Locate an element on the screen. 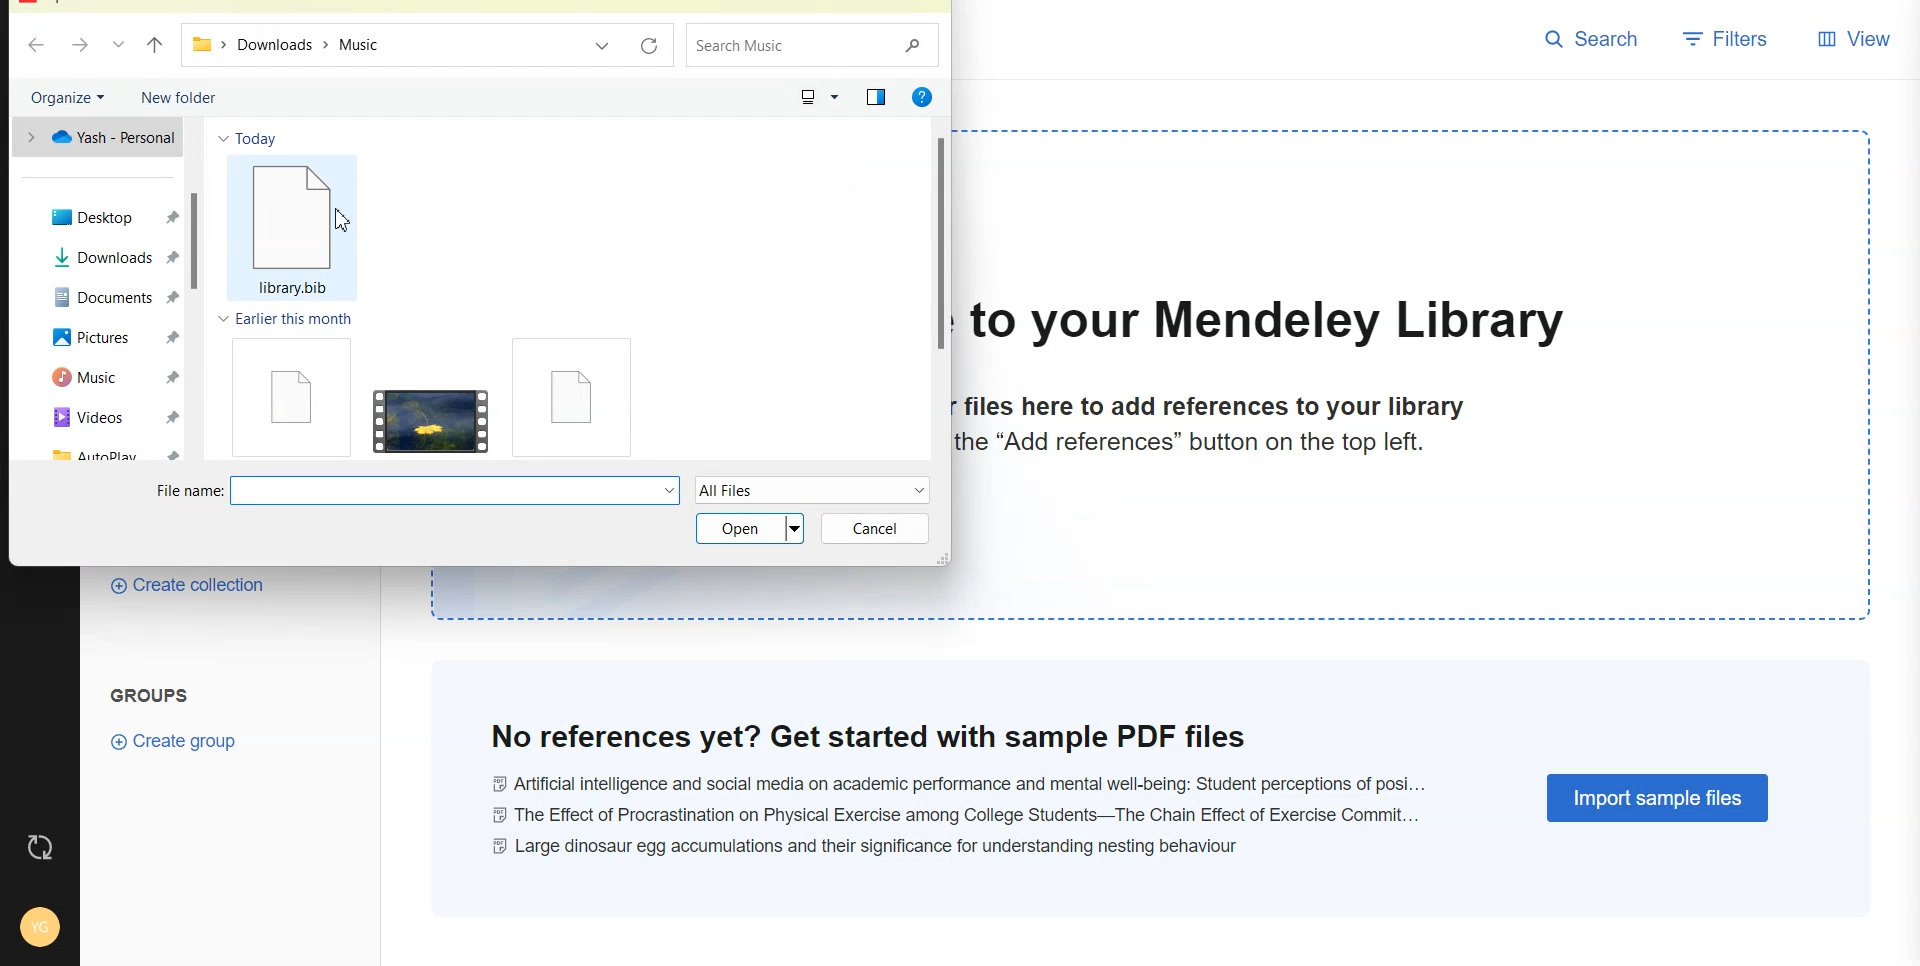 Image resolution: width=1920 pixels, height=966 pixels. @ Artificial intelligence and social media on academic performance and mental well-being: Student perceptions of posi...
© The Effect of Procrastination on Physical Exercise among College Students—The Chain Effect of Exercise Commit...
© Large dinosaur egg accumulations and their significance for understanding nesting behaviour is located at coordinates (973, 815).